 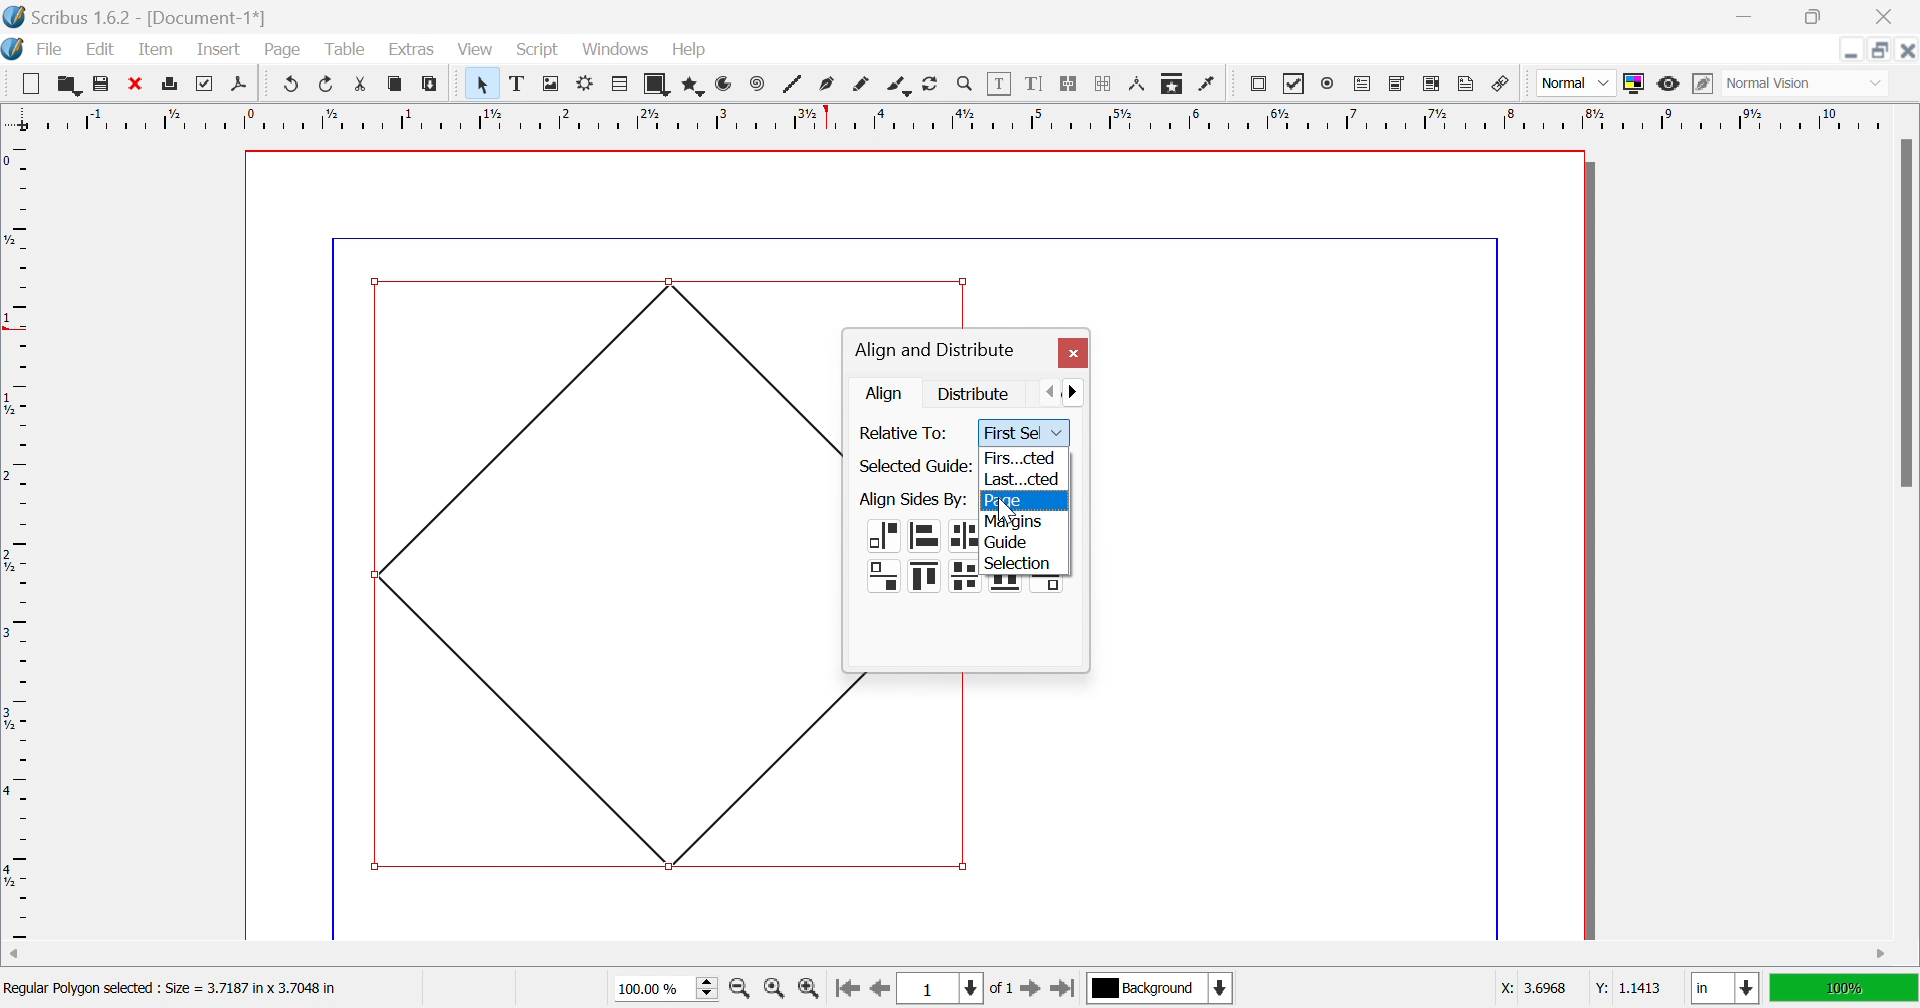 What do you see at coordinates (1883, 955) in the screenshot?
I see `Scroll right` at bounding box center [1883, 955].